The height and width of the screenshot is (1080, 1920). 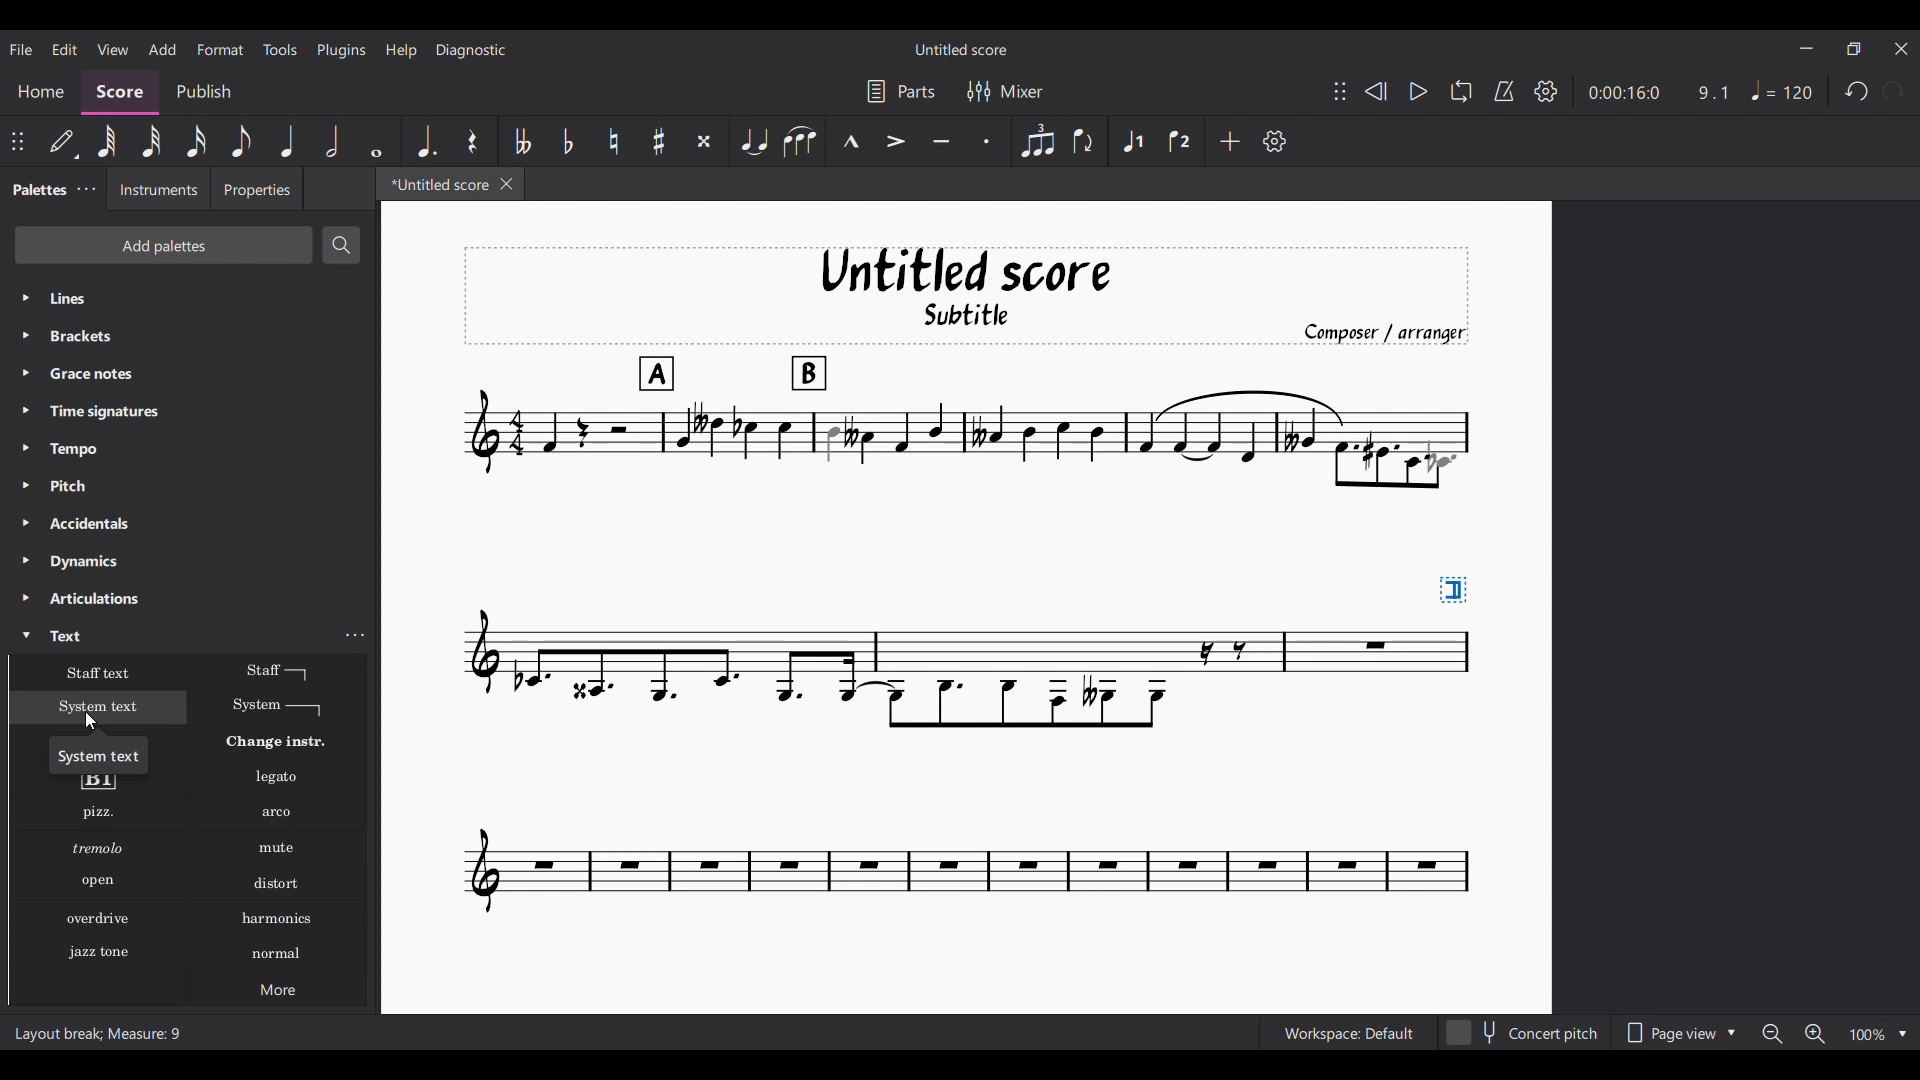 What do you see at coordinates (902, 91) in the screenshot?
I see `Parts settings` at bounding box center [902, 91].